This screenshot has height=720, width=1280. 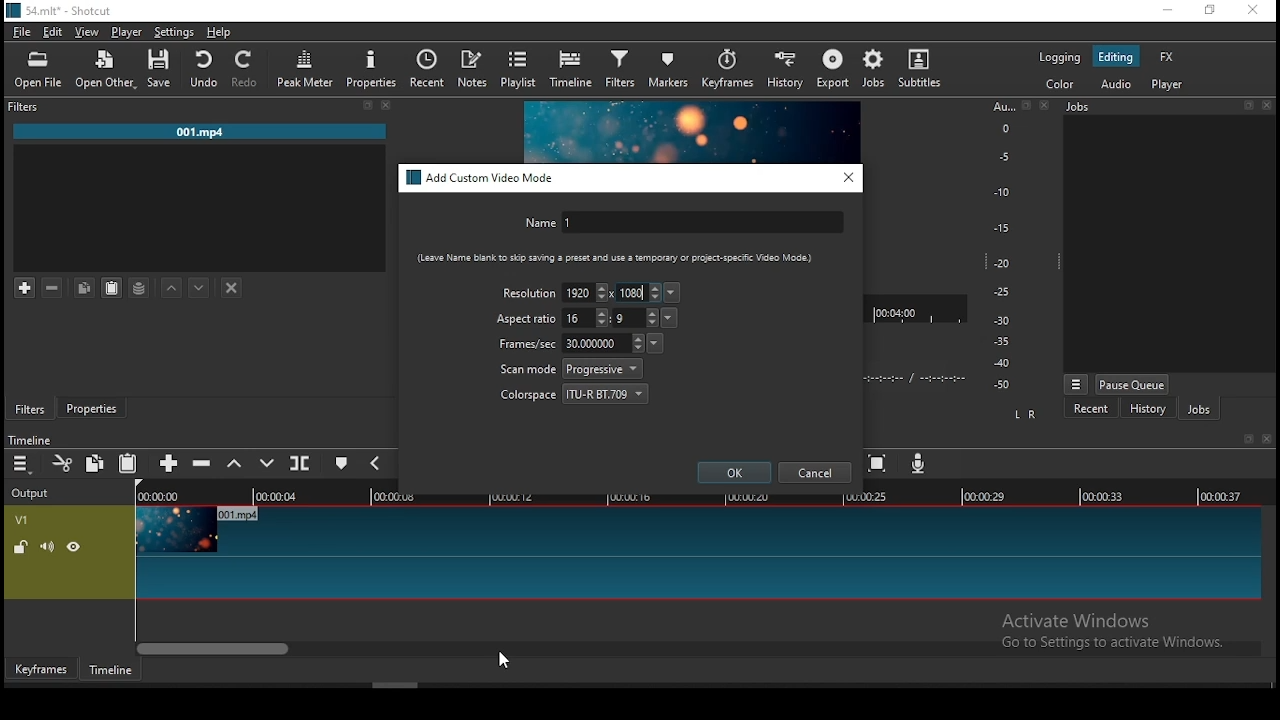 I want to click on resolution presets, so click(x=674, y=293).